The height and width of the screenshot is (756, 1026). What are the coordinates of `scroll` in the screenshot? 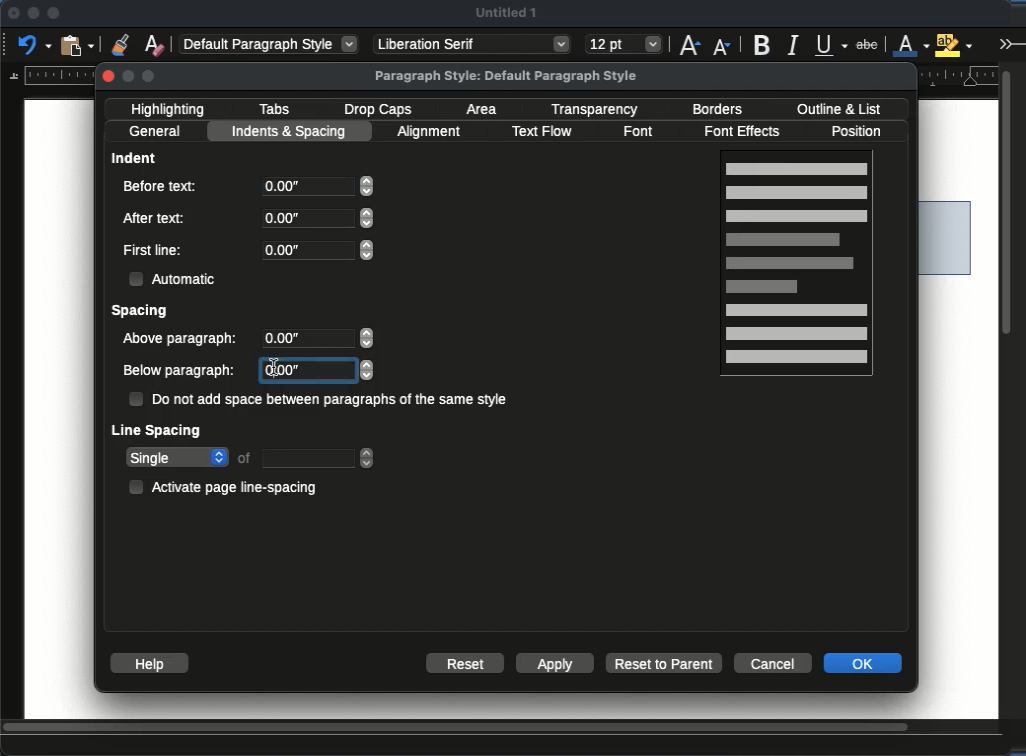 It's located at (502, 729).